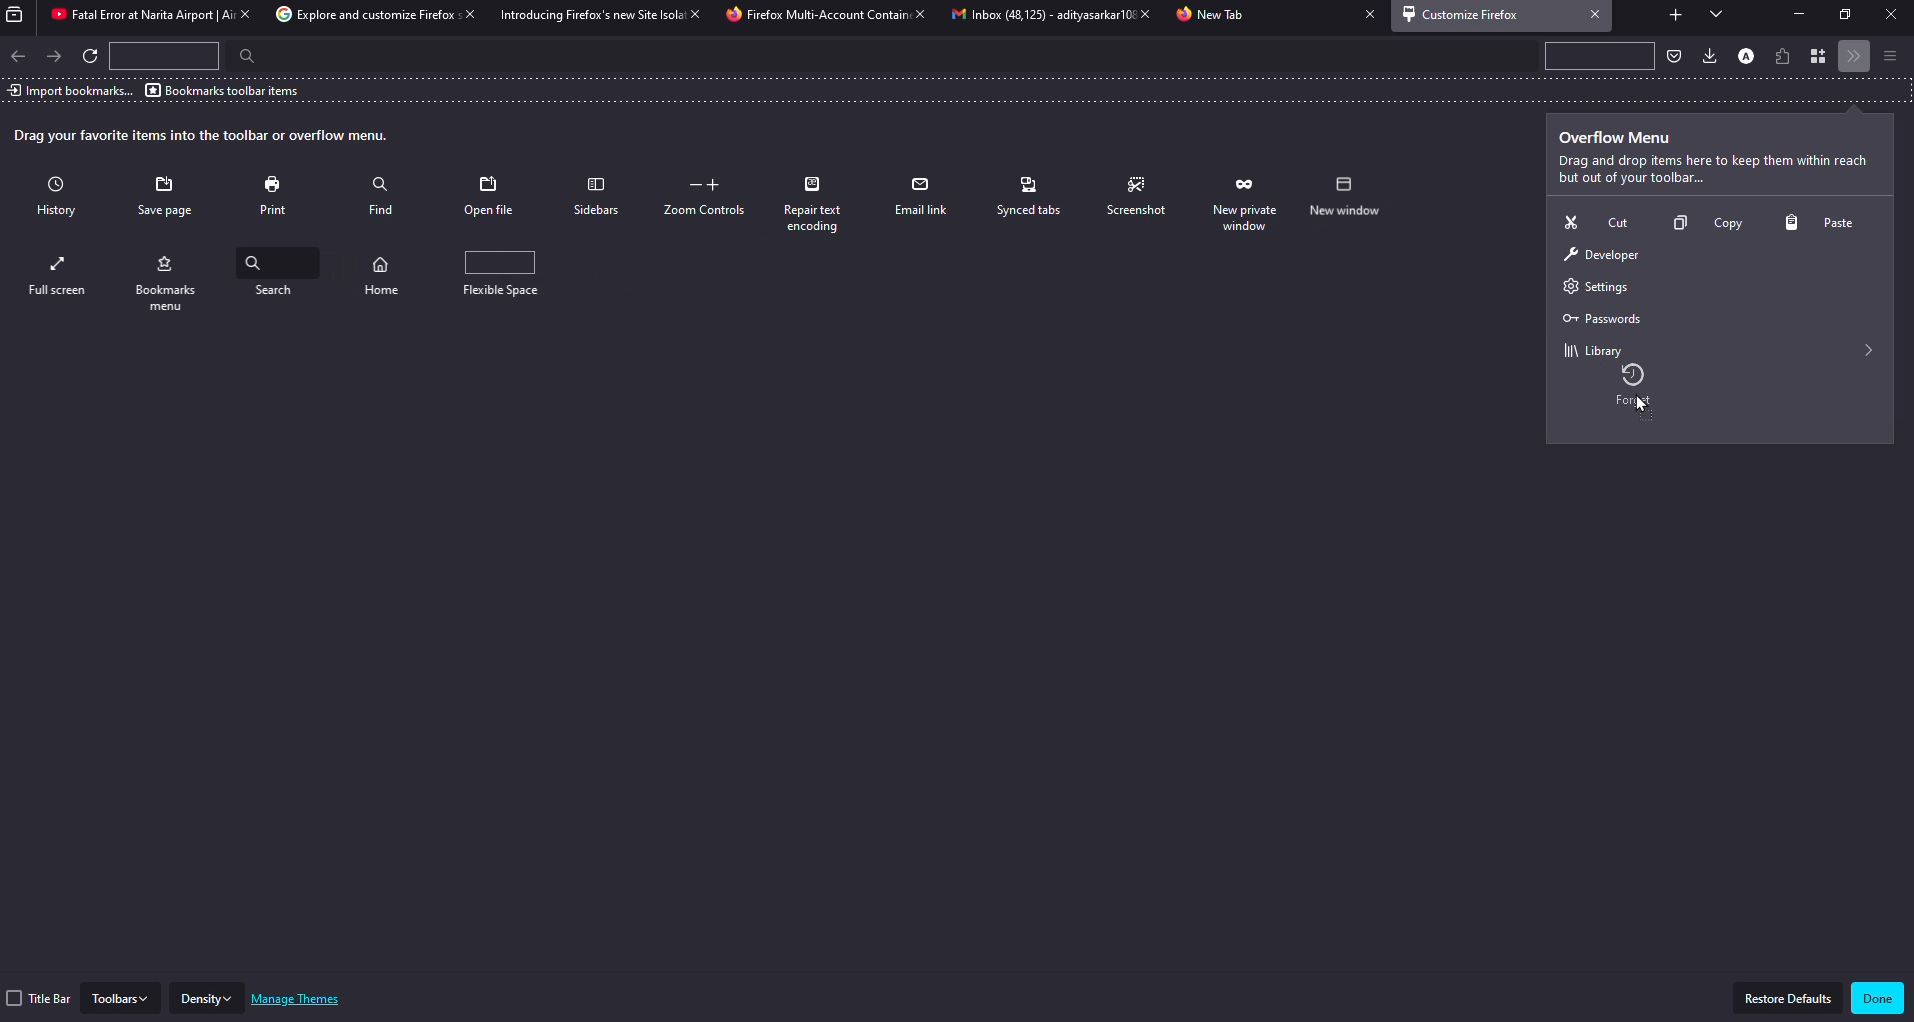 This screenshot has height=1022, width=1914. What do you see at coordinates (1674, 12) in the screenshot?
I see `add` at bounding box center [1674, 12].